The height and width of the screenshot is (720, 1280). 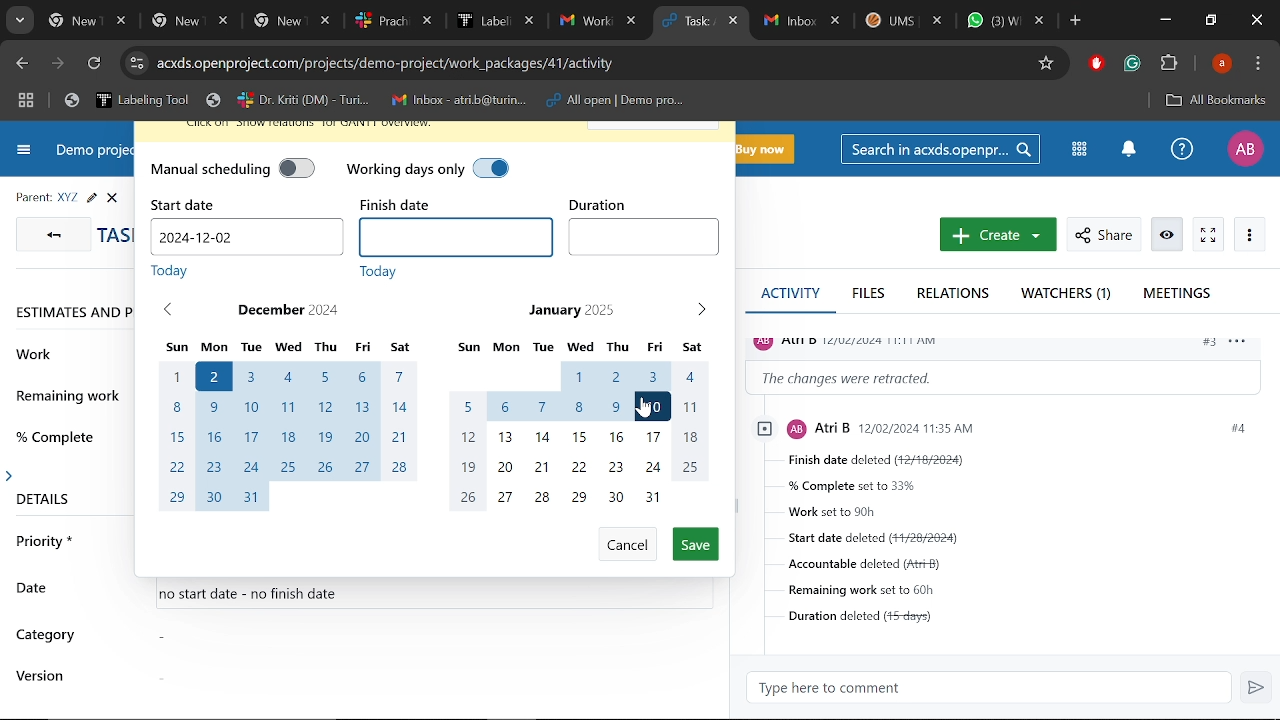 I want to click on Edit task, so click(x=91, y=198).